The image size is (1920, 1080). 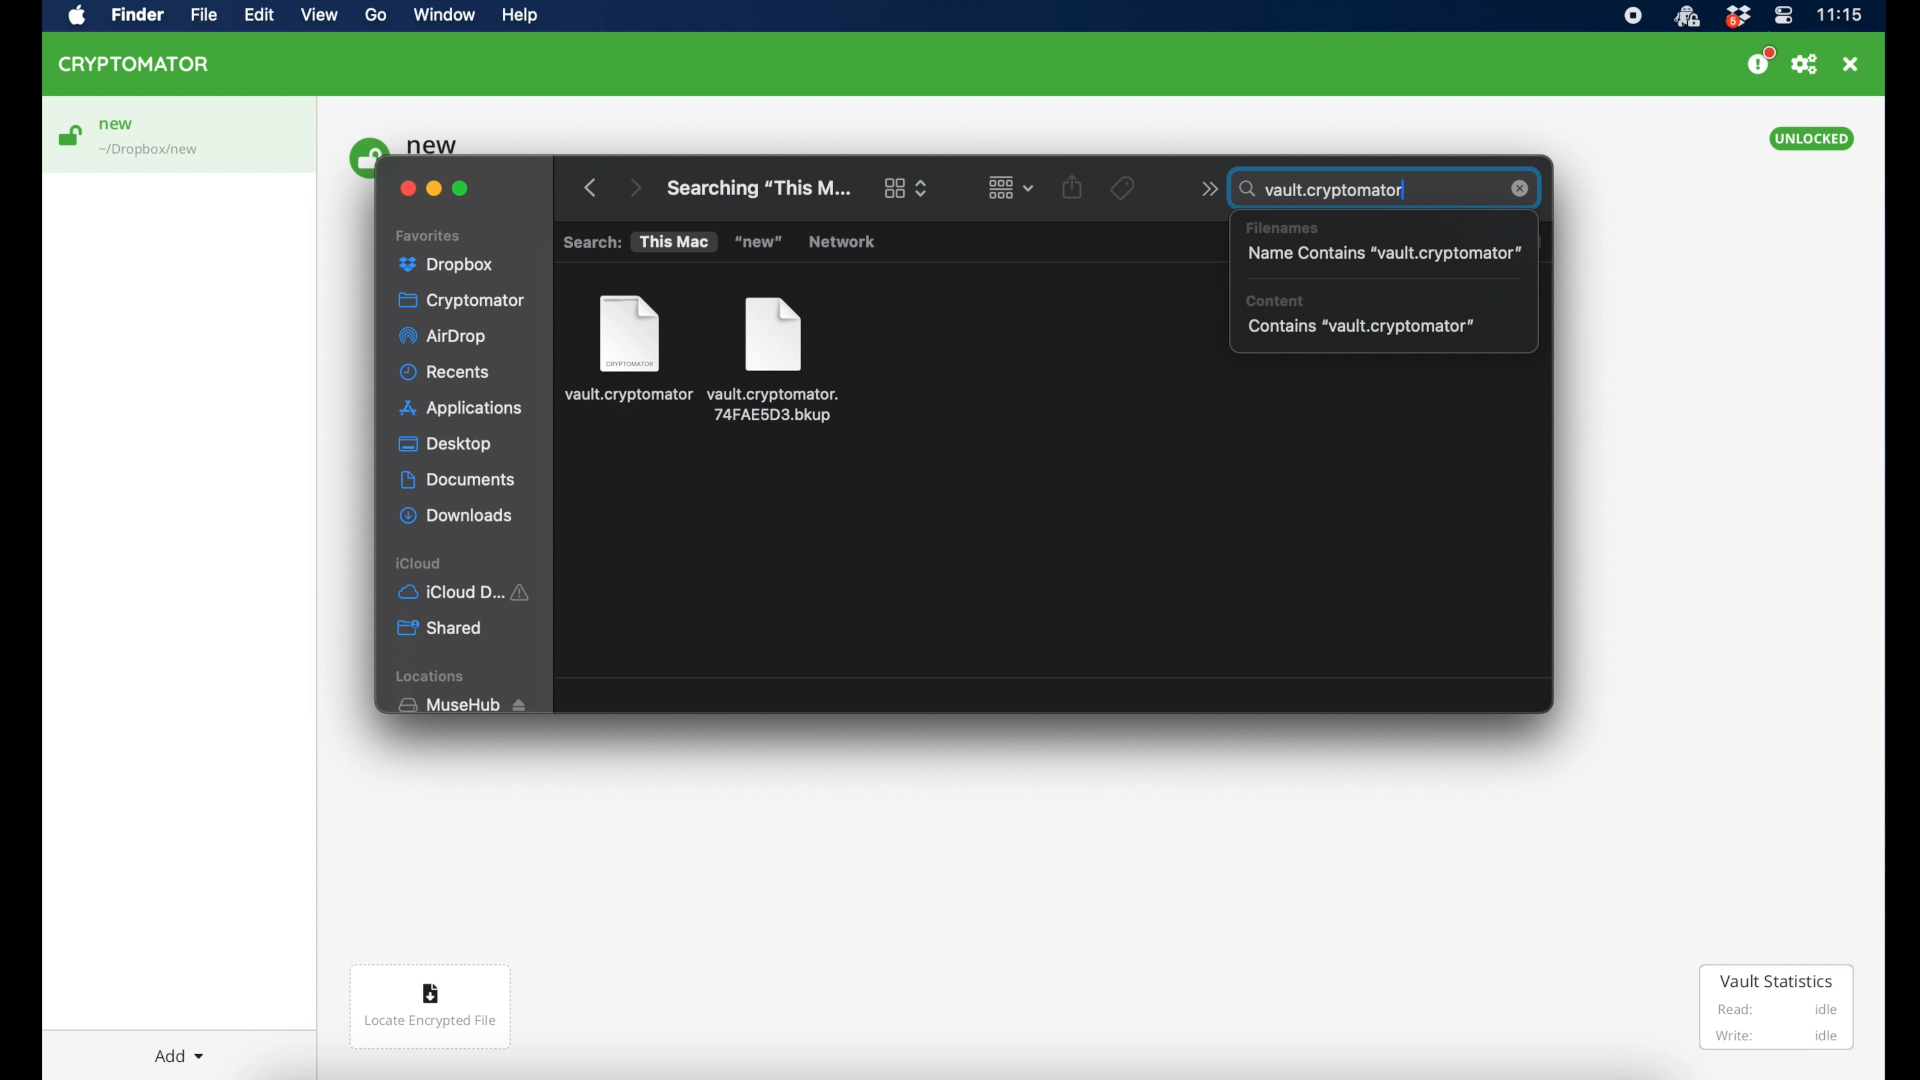 I want to click on help, so click(x=519, y=15).